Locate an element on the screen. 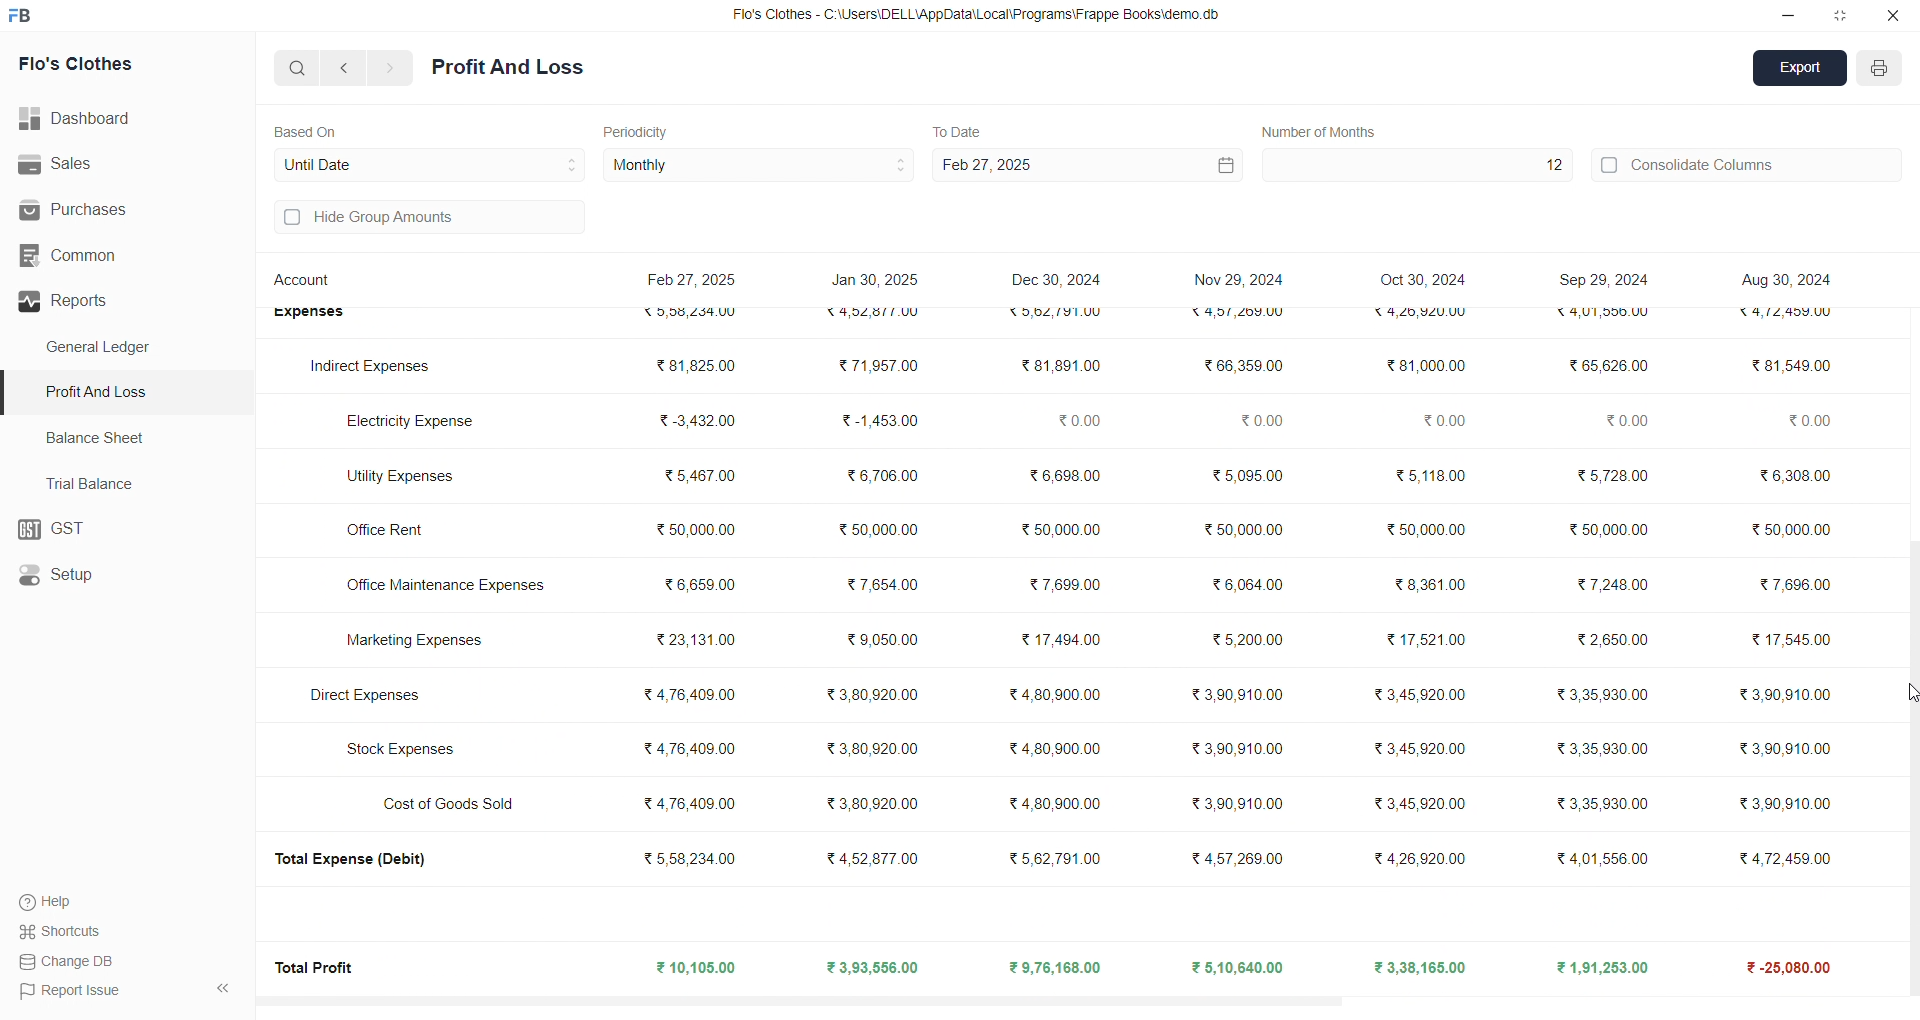  ₹ 9,050.00 is located at coordinates (870, 640).